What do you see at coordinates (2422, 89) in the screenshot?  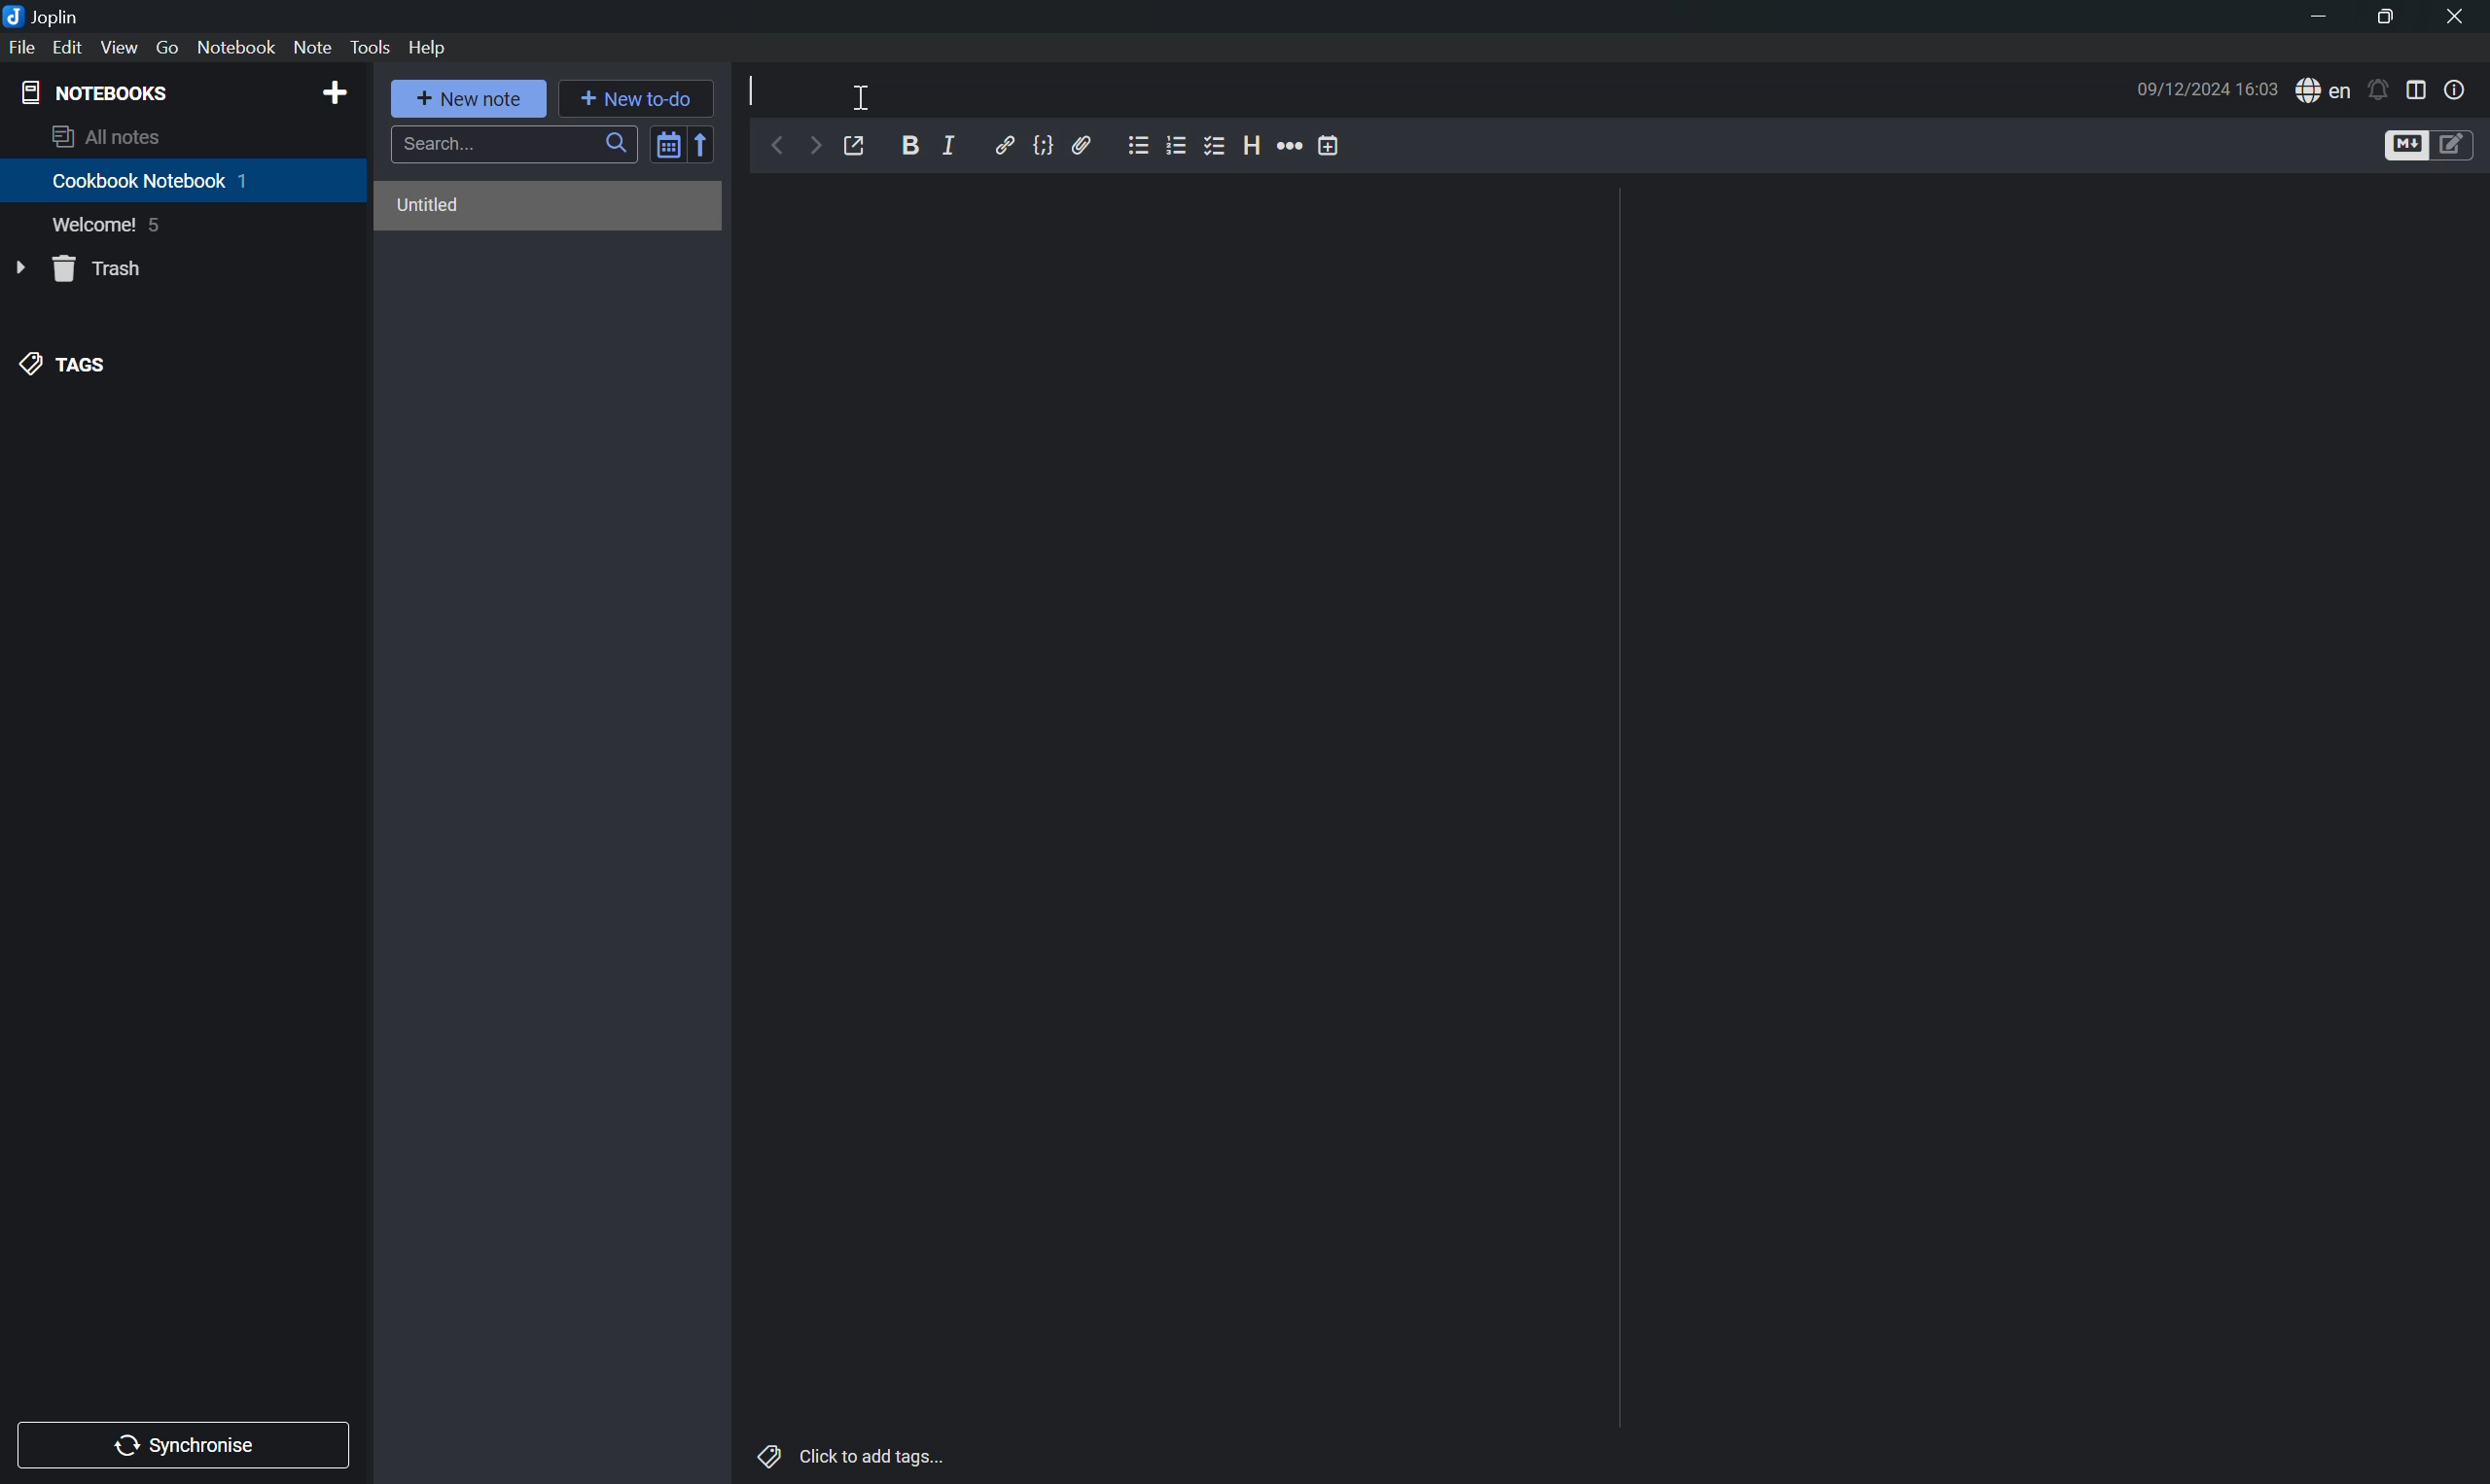 I see `Toggle editor layout` at bounding box center [2422, 89].